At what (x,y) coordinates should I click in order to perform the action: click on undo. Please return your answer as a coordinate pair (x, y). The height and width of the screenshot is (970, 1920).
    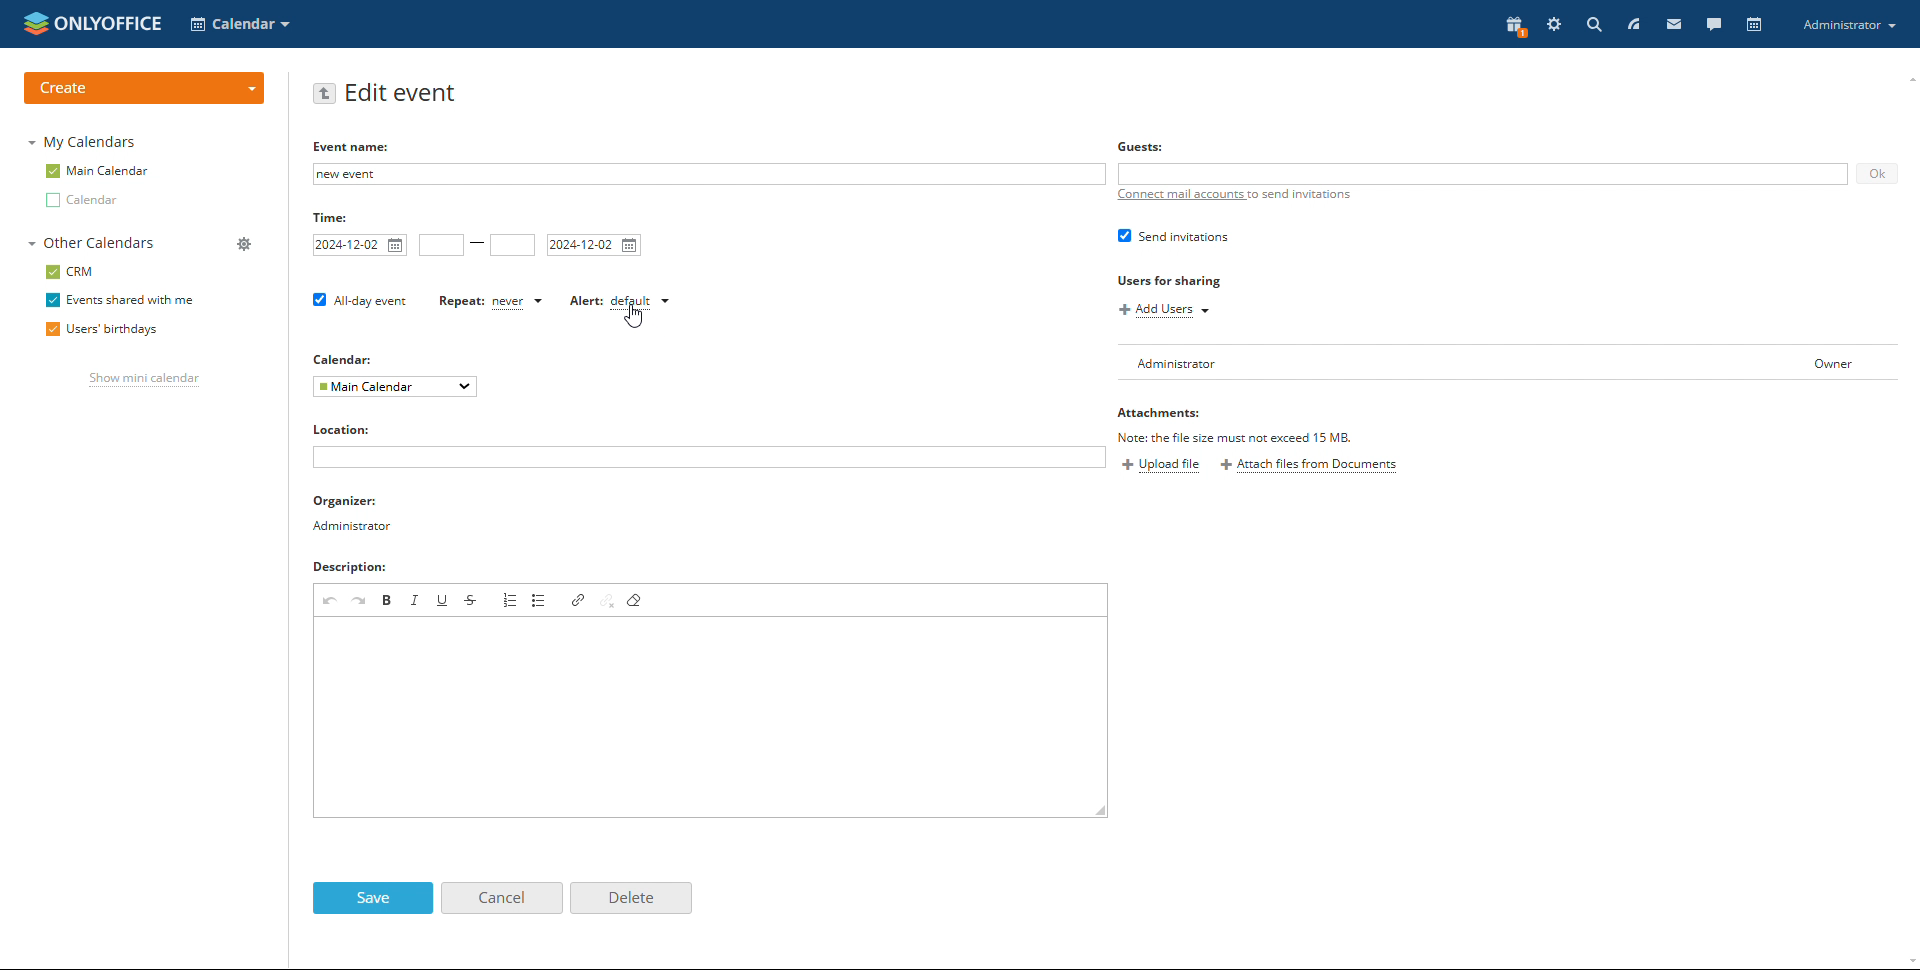
    Looking at the image, I should click on (329, 600).